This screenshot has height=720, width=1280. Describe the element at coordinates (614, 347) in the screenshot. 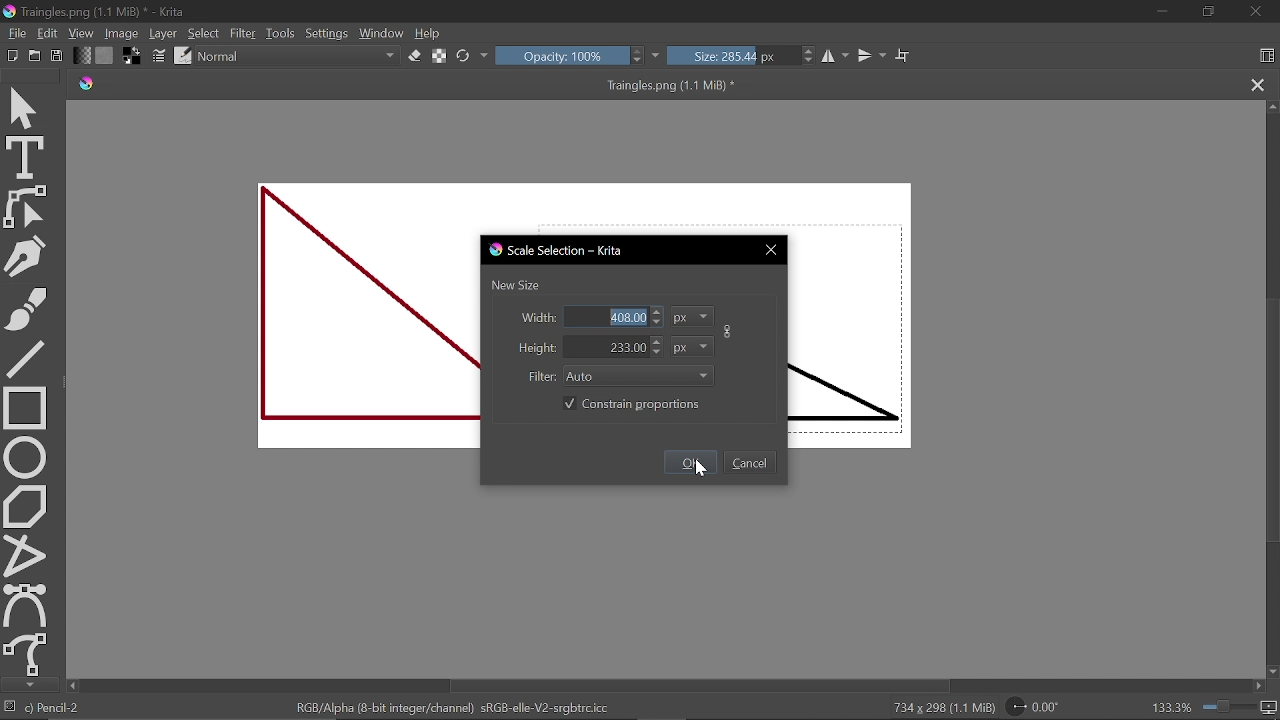

I see `233.00` at that location.